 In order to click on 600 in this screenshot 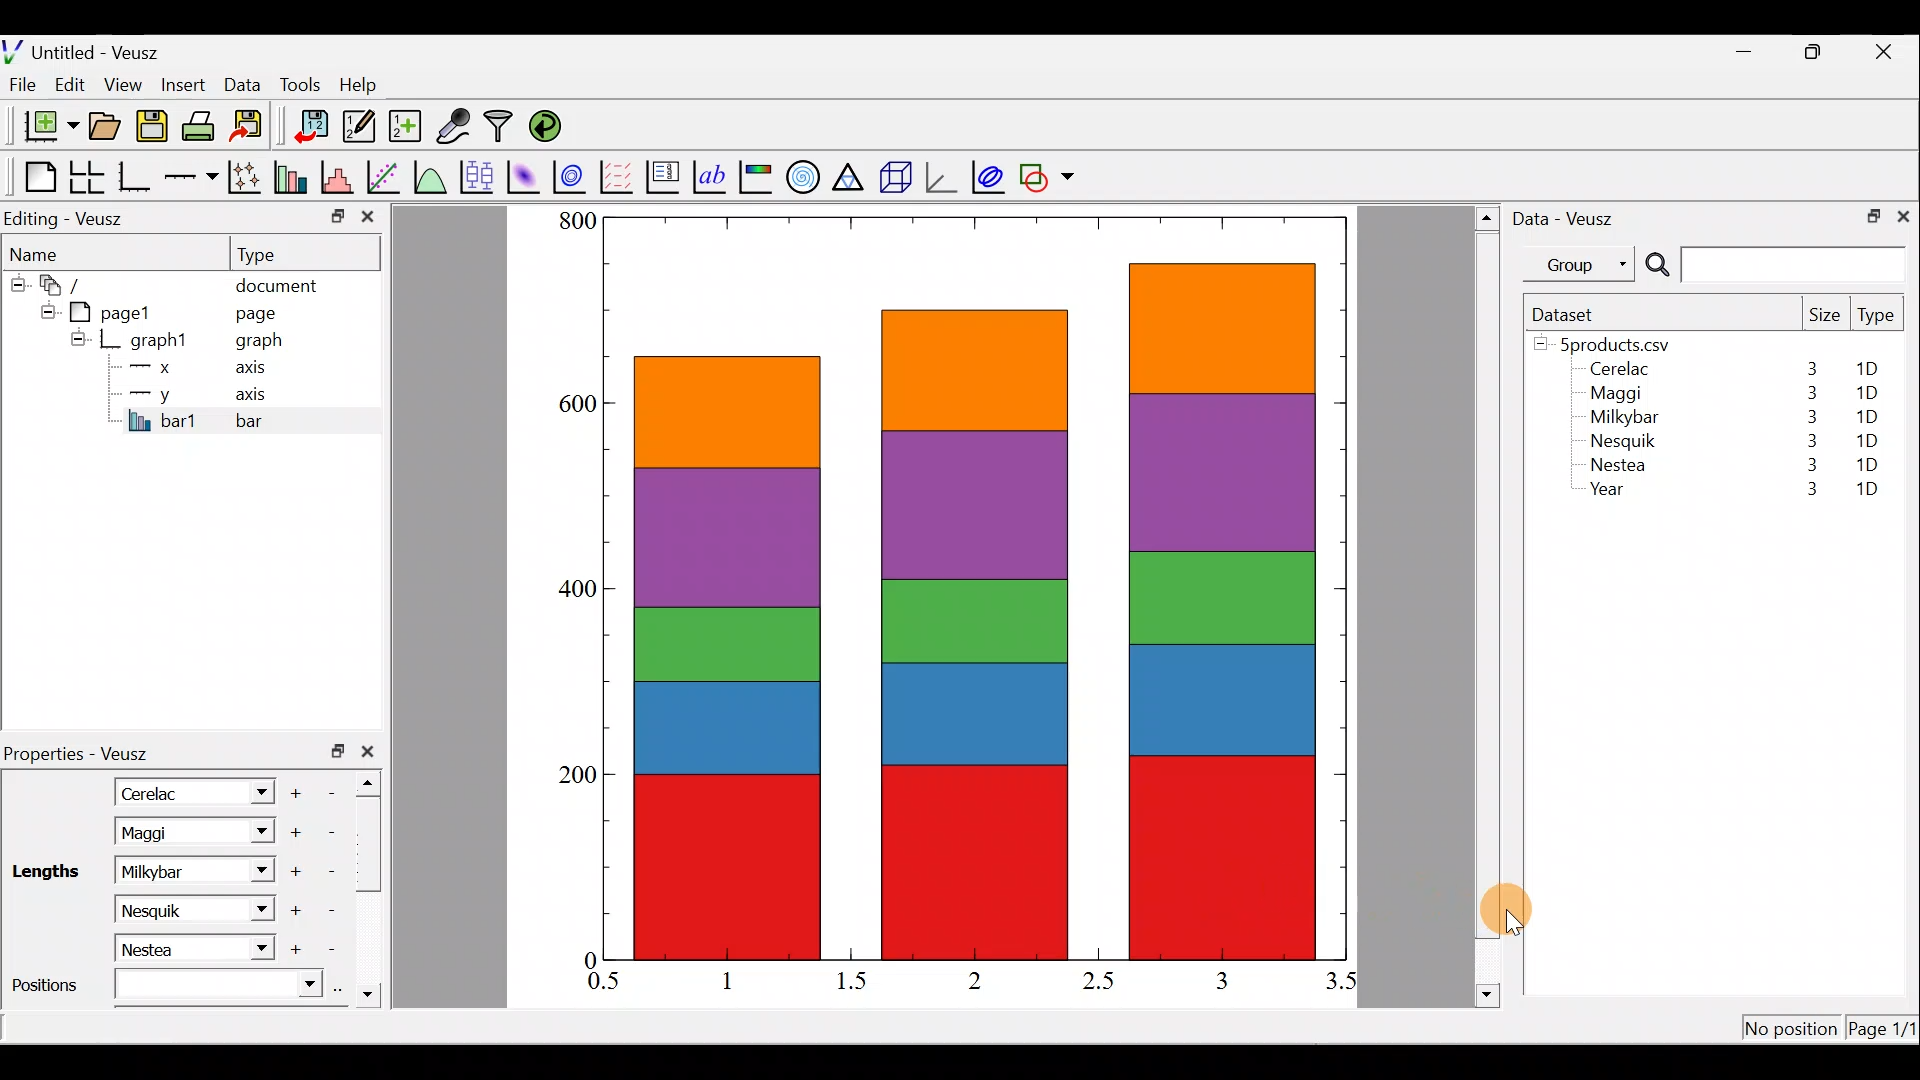, I will do `click(575, 407)`.